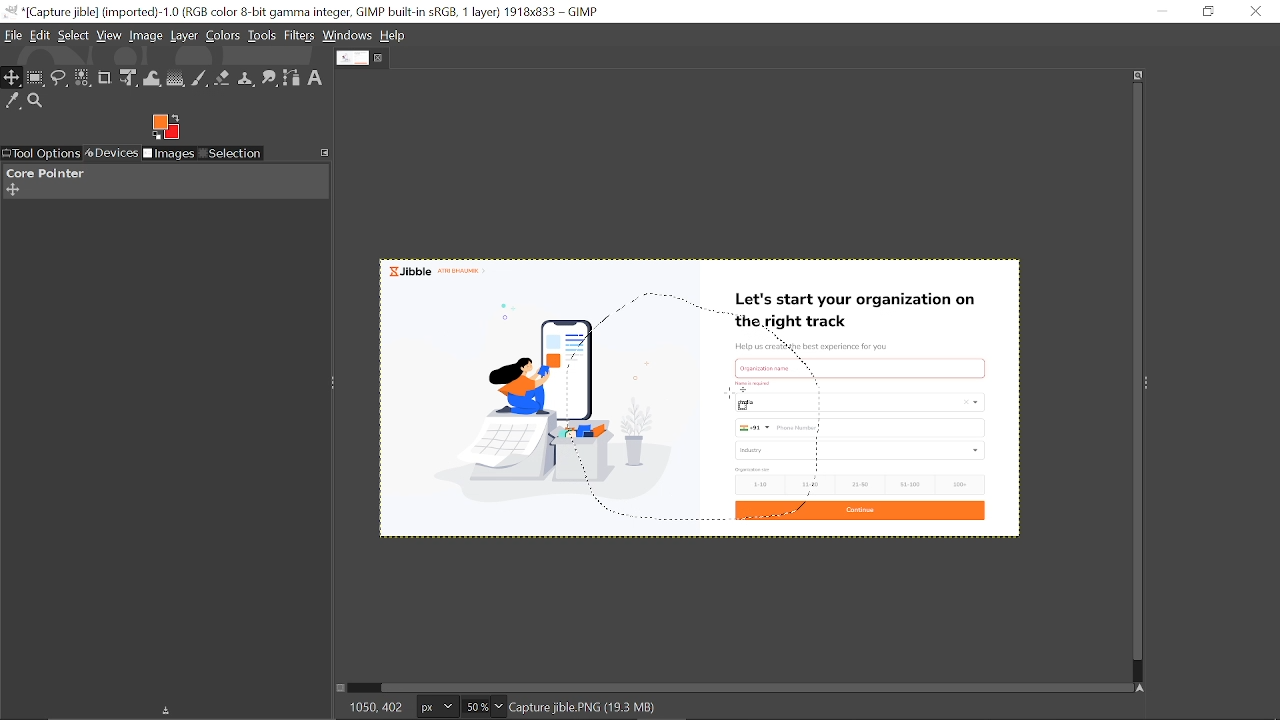 The image size is (1280, 720). What do you see at coordinates (754, 469) in the screenshot?
I see `size` at bounding box center [754, 469].